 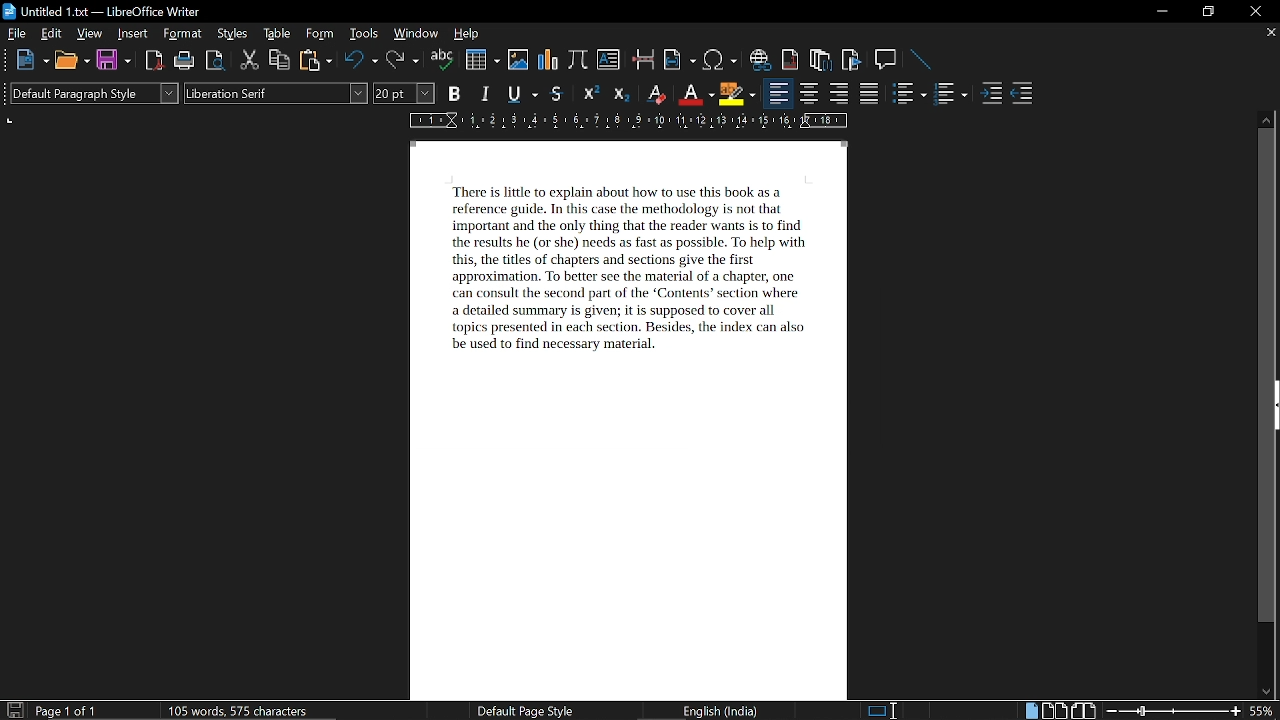 What do you see at coordinates (547, 61) in the screenshot?
I see `insert chart` at bounding box center [547, 61].